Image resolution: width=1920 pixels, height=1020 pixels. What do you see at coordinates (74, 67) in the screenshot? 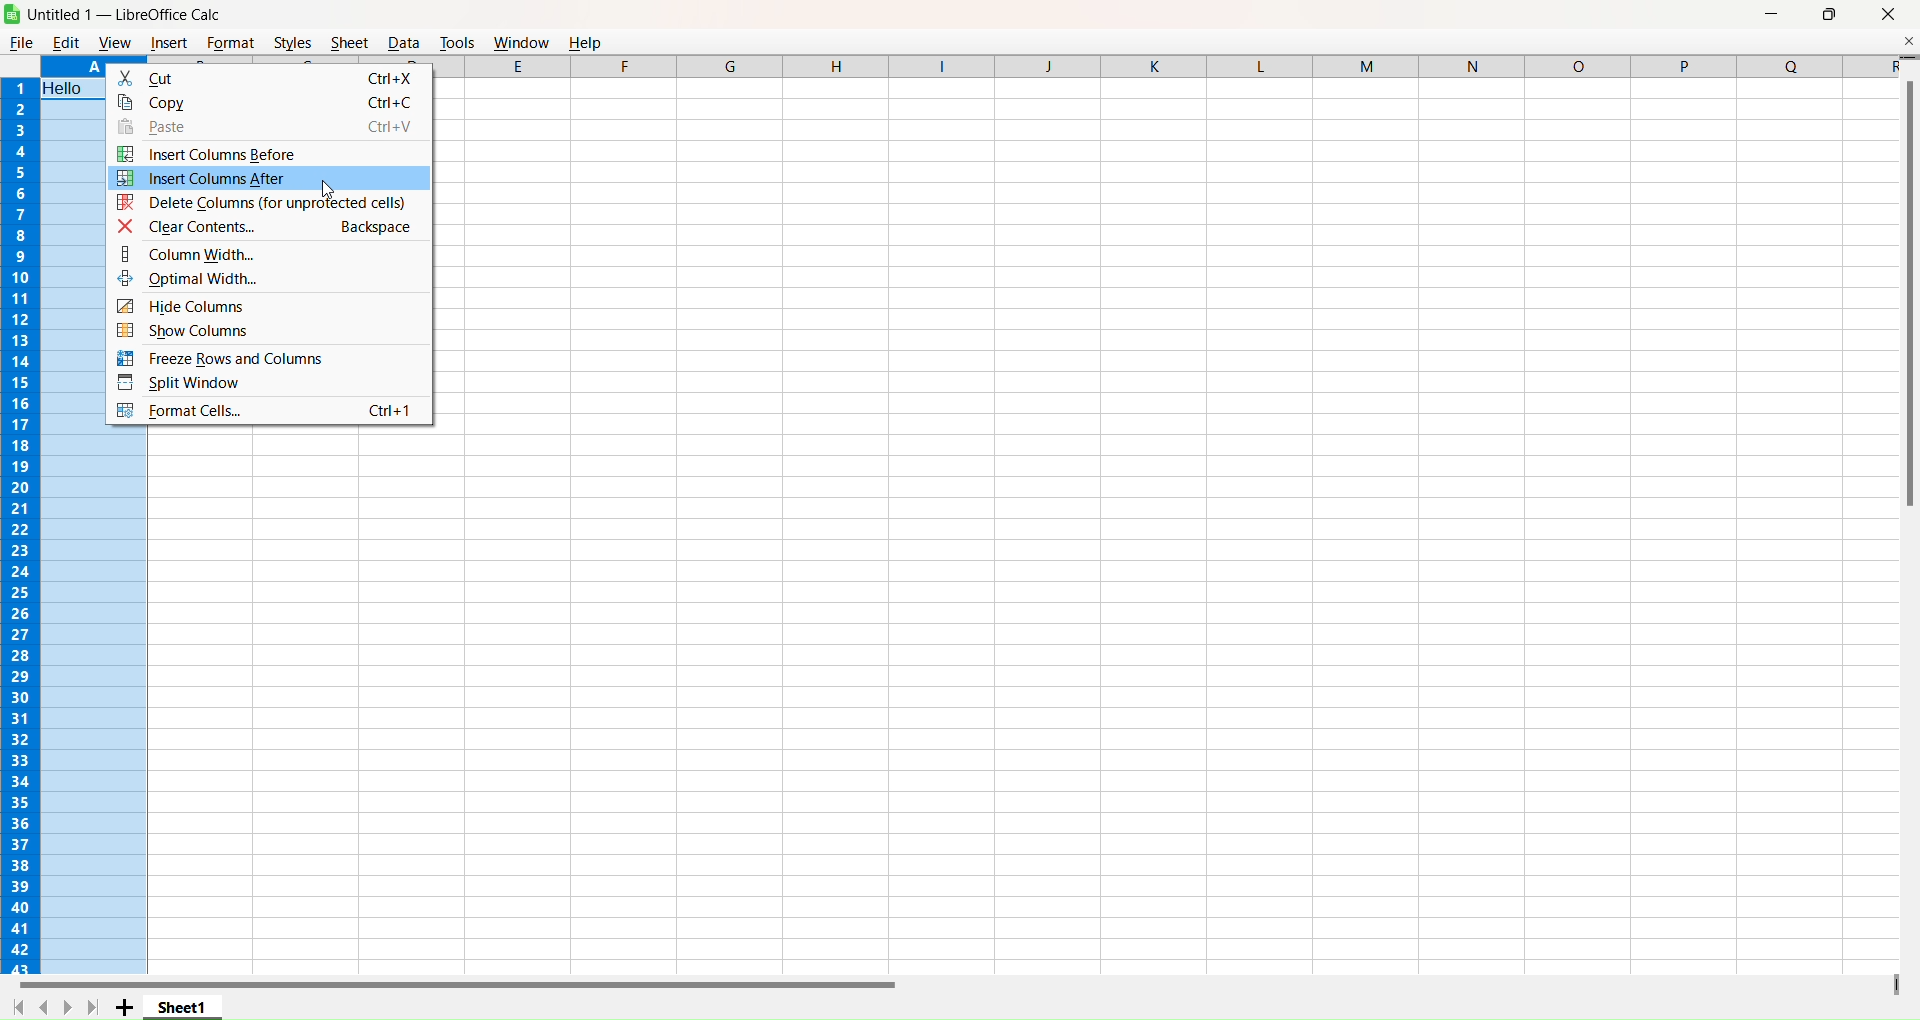
I see `column A selected` at bounding box center [74, 67].